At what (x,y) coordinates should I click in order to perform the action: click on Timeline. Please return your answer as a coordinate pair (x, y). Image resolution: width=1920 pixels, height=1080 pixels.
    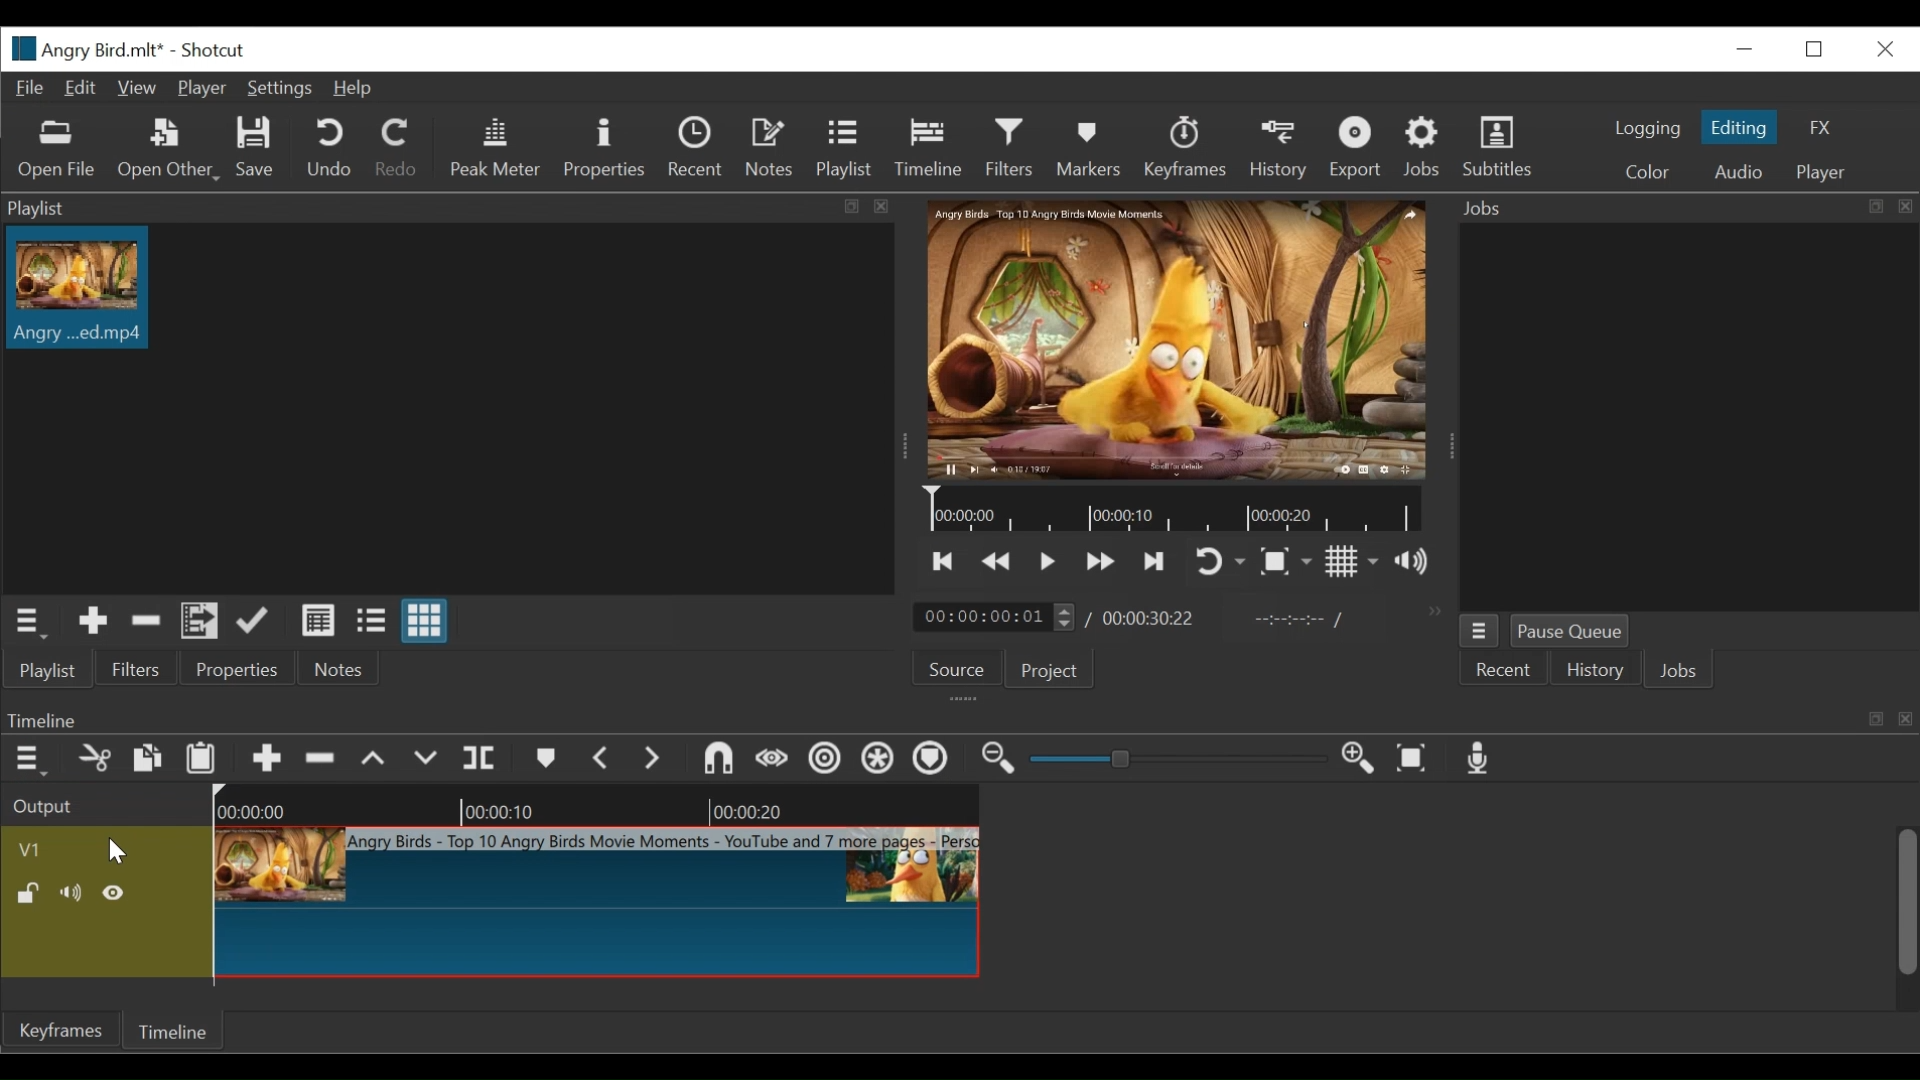
    Looking at the image, I should click on (931, 147).